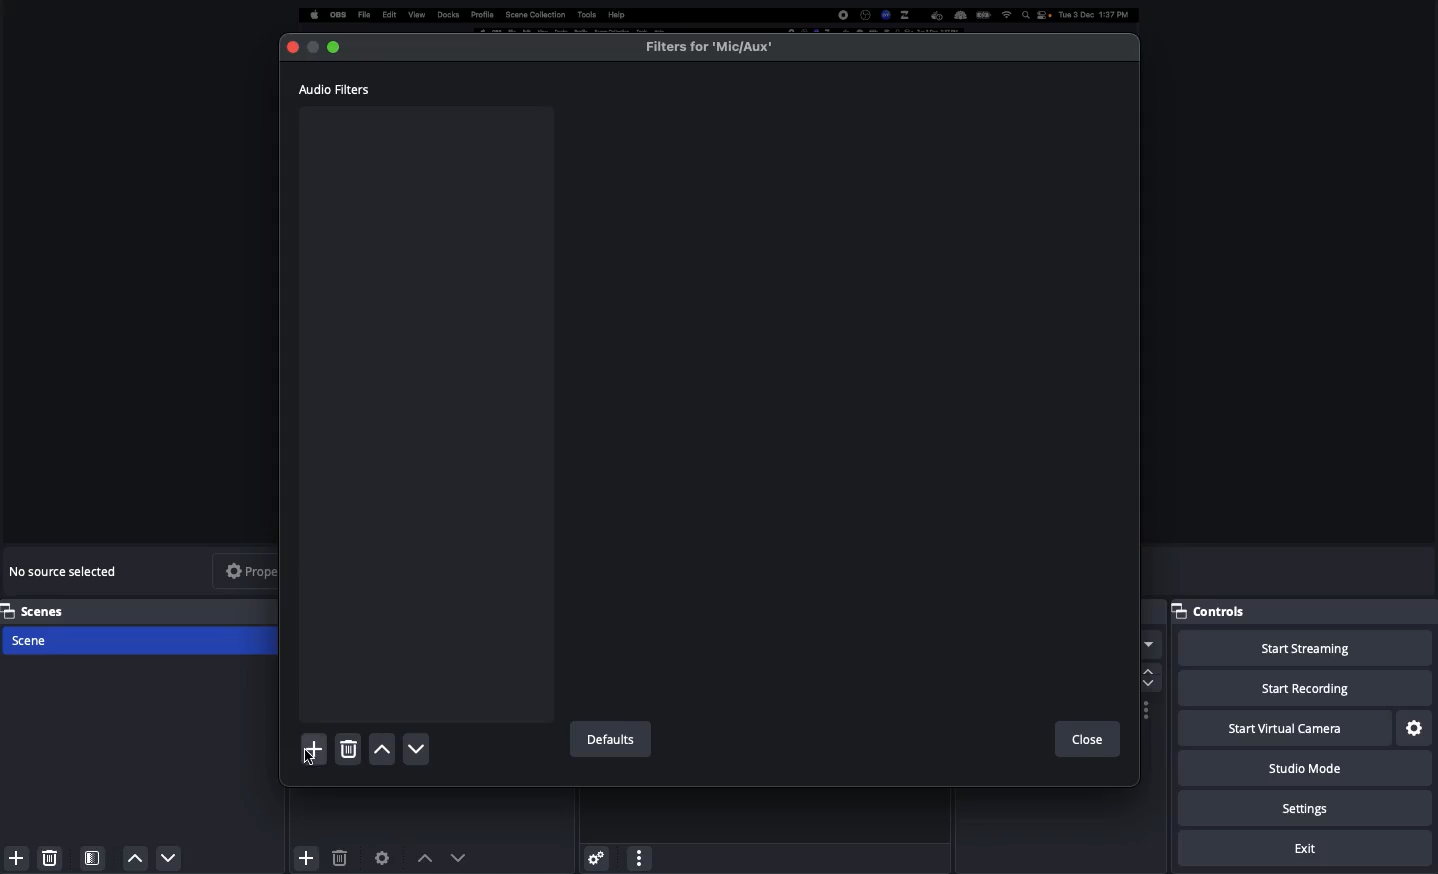 The width and height of the screenshot is (1438, 874). What do you see at coordinates (142, 610) in the screenshot?
I see `Scenes` at bounding box center [142, 610].